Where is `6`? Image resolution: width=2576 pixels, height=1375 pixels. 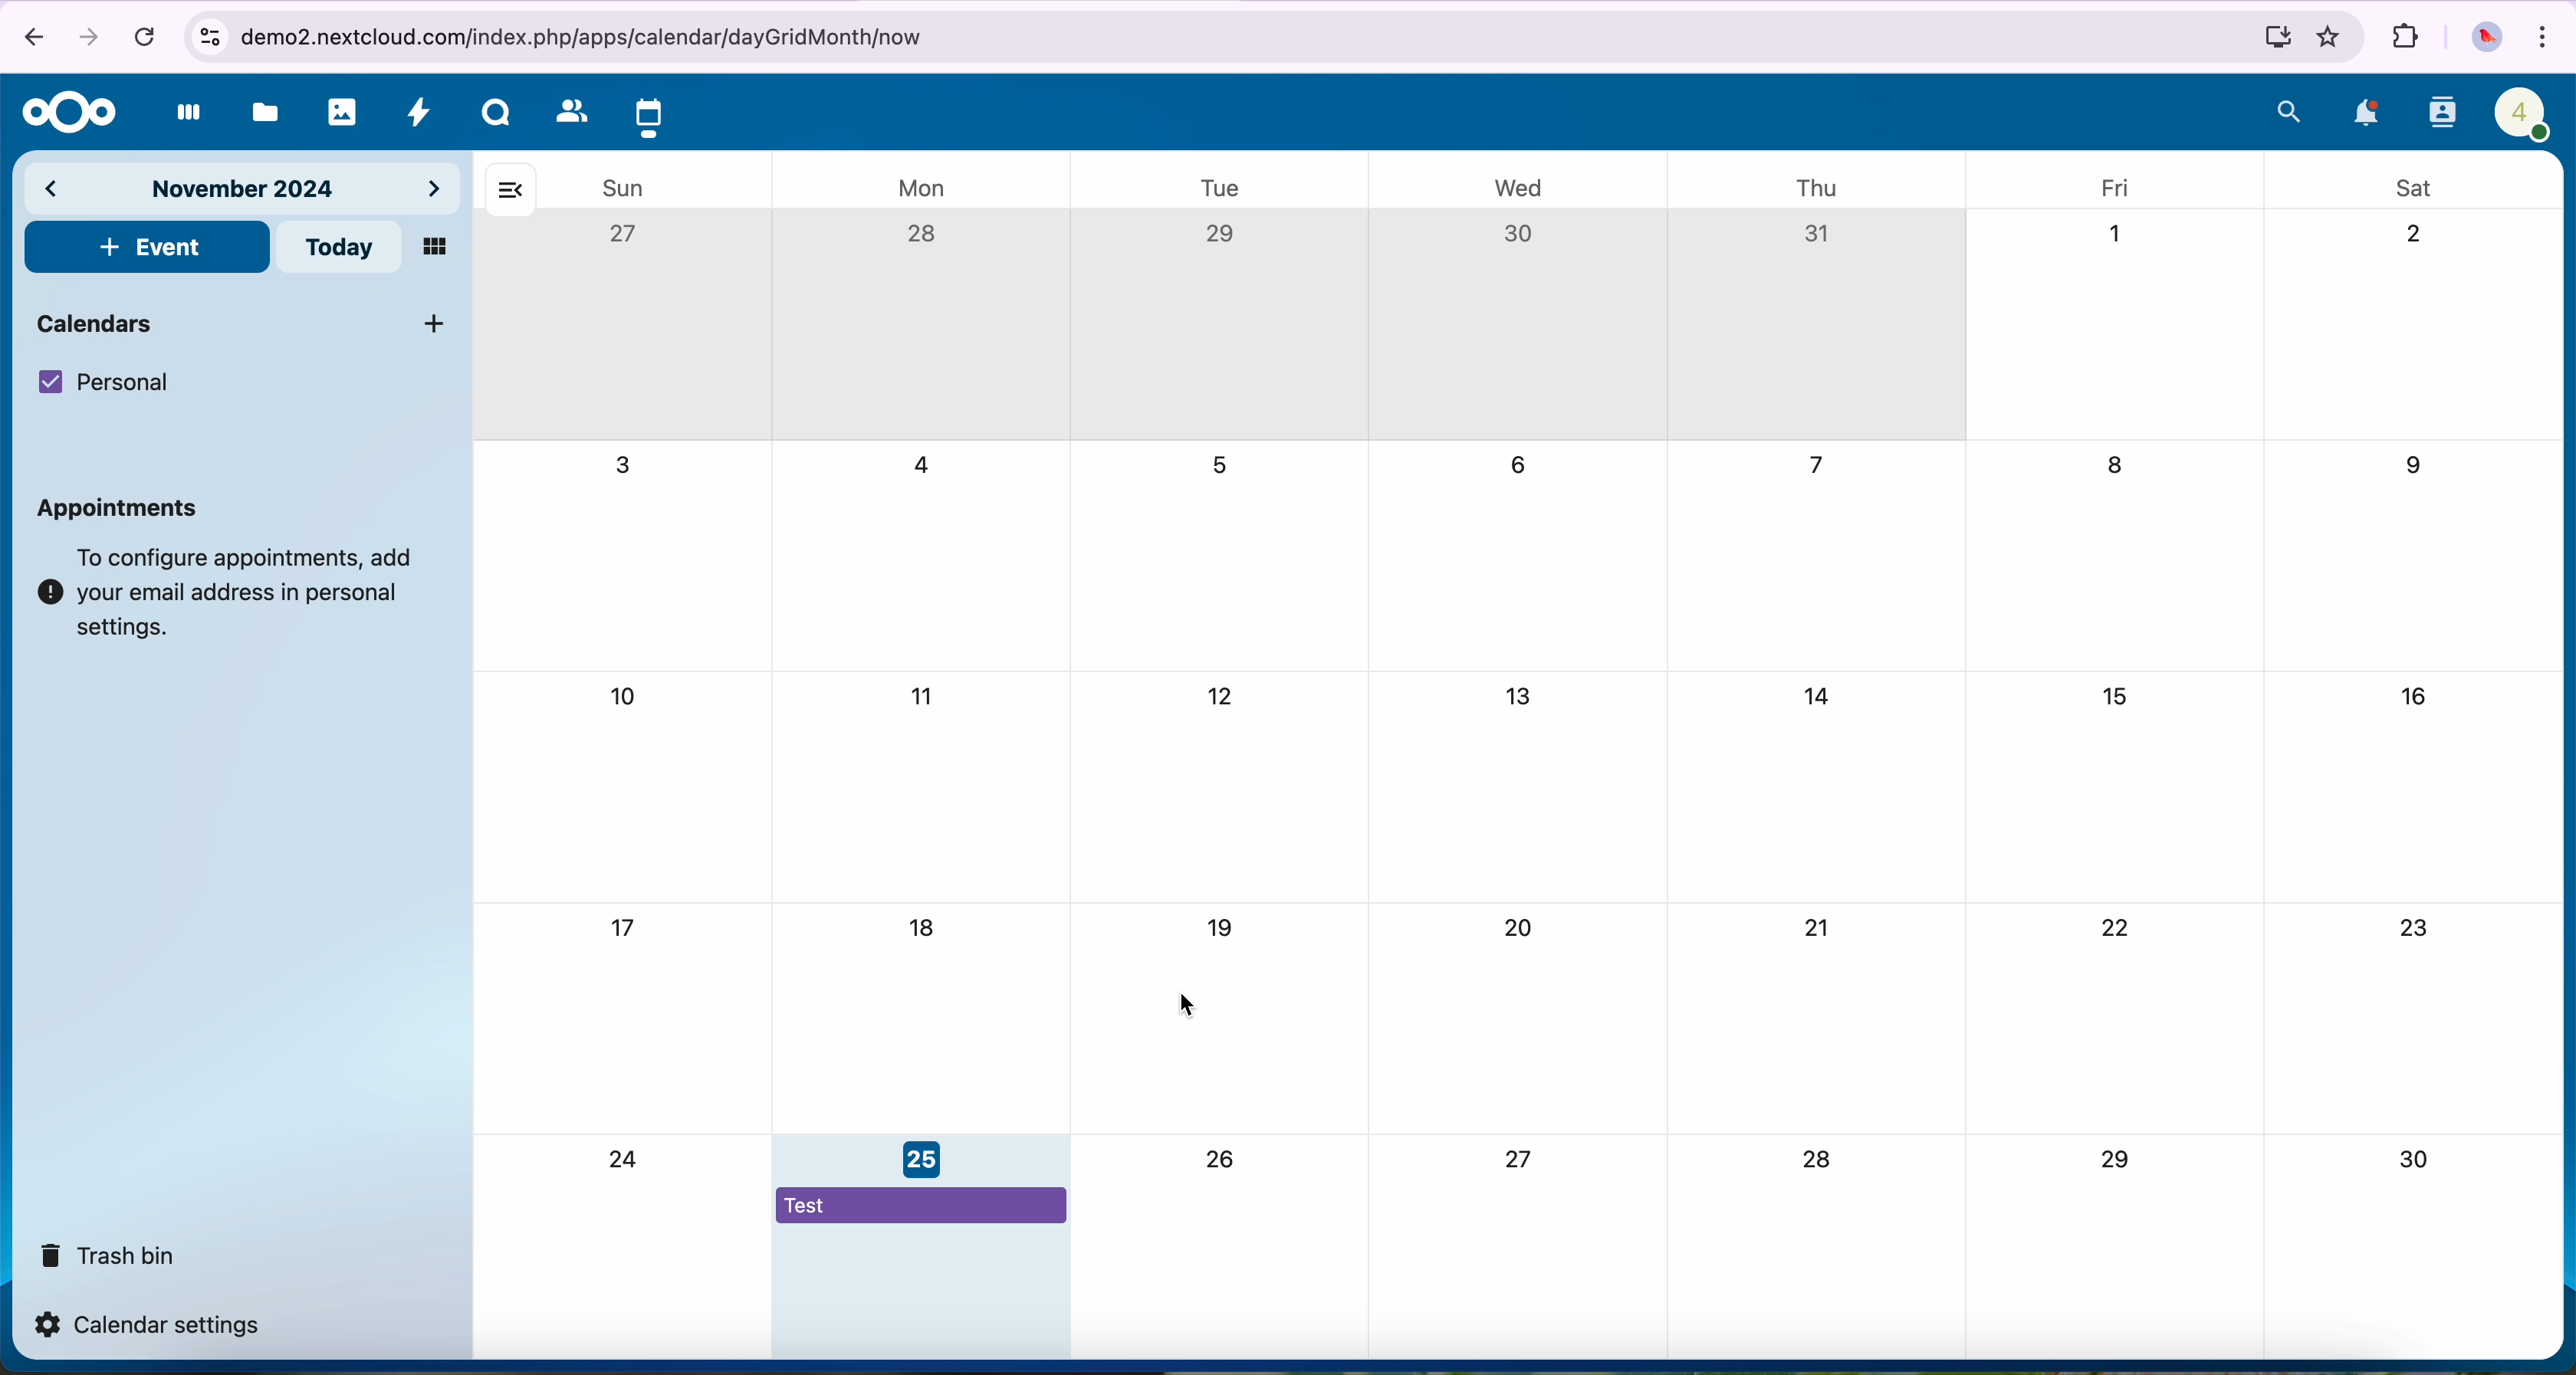
6 is located at coordinates (1516, 466).